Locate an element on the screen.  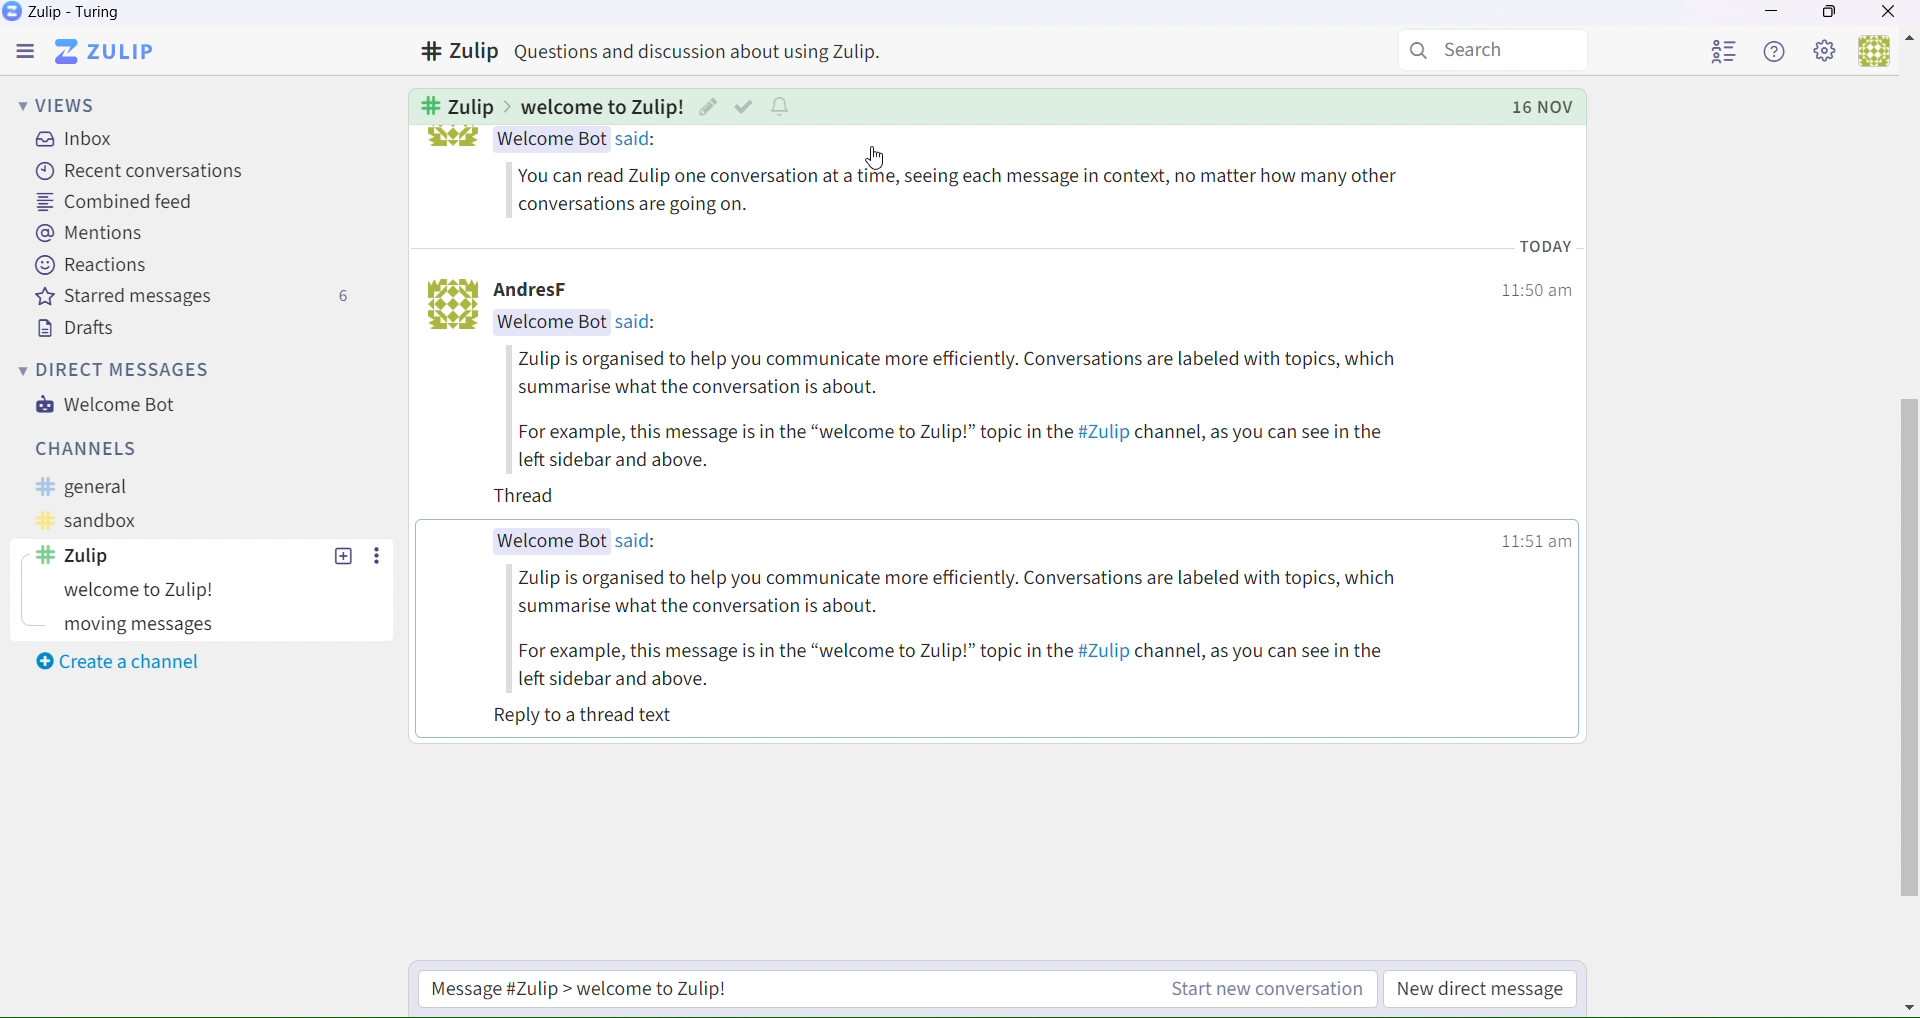
Experiments is located at coordinates (139, 592).